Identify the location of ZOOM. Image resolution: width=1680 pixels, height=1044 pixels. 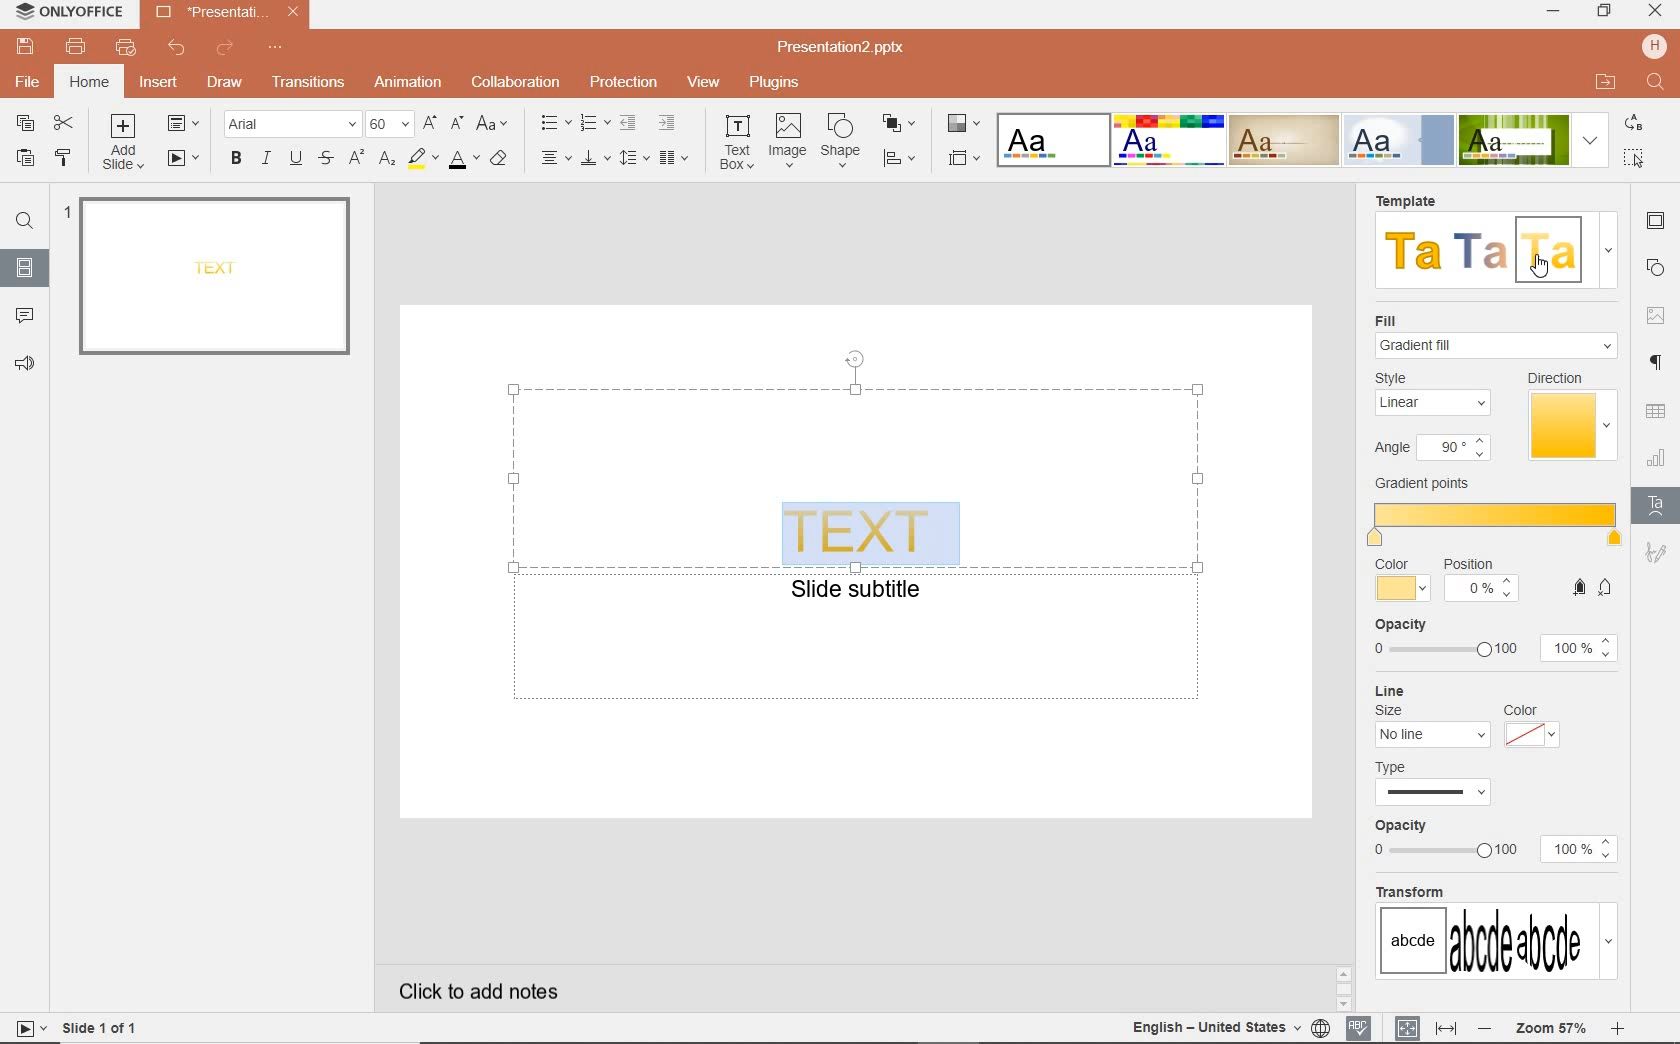
(1549, 1029).